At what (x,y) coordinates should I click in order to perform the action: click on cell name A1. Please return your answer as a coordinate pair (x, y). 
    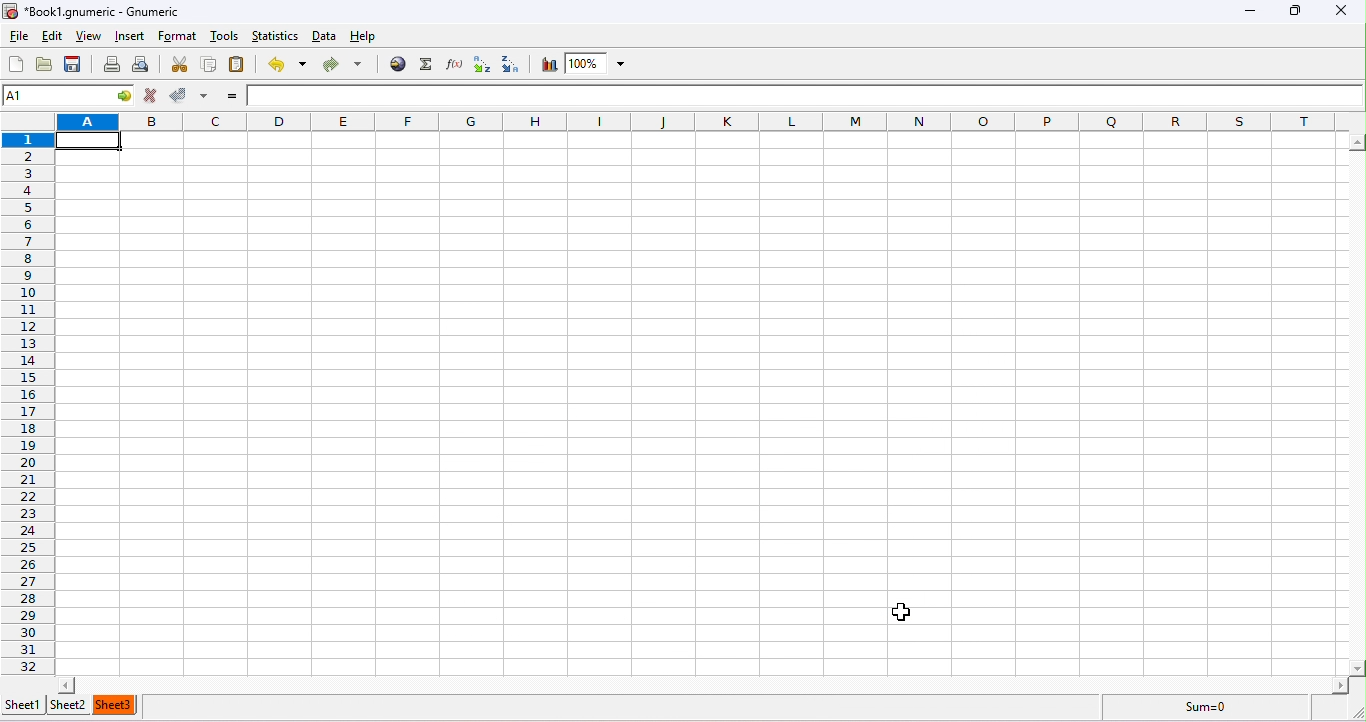
    Looking at the image, I should click on (55, 95).